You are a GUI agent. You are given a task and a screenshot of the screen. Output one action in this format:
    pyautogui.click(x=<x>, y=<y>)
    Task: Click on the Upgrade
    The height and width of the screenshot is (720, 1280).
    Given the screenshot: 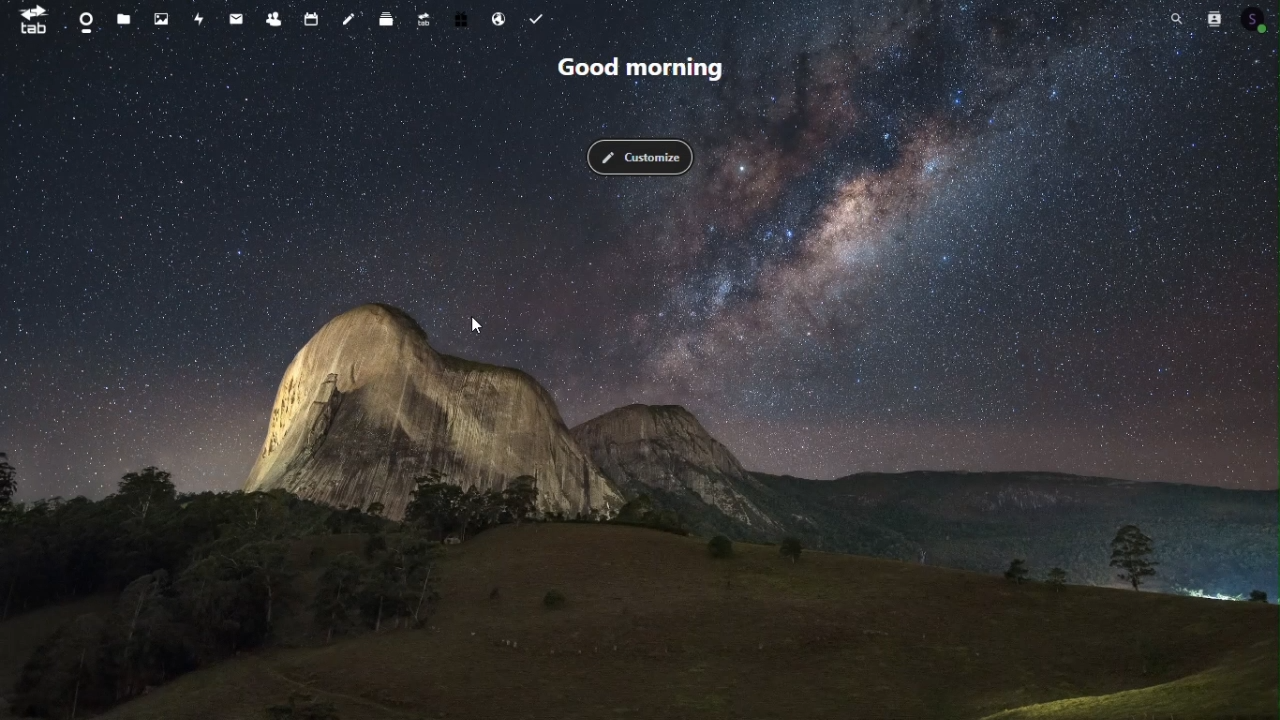 What is the action you would take?
    pyautogui.click(x=424, y=17)
    